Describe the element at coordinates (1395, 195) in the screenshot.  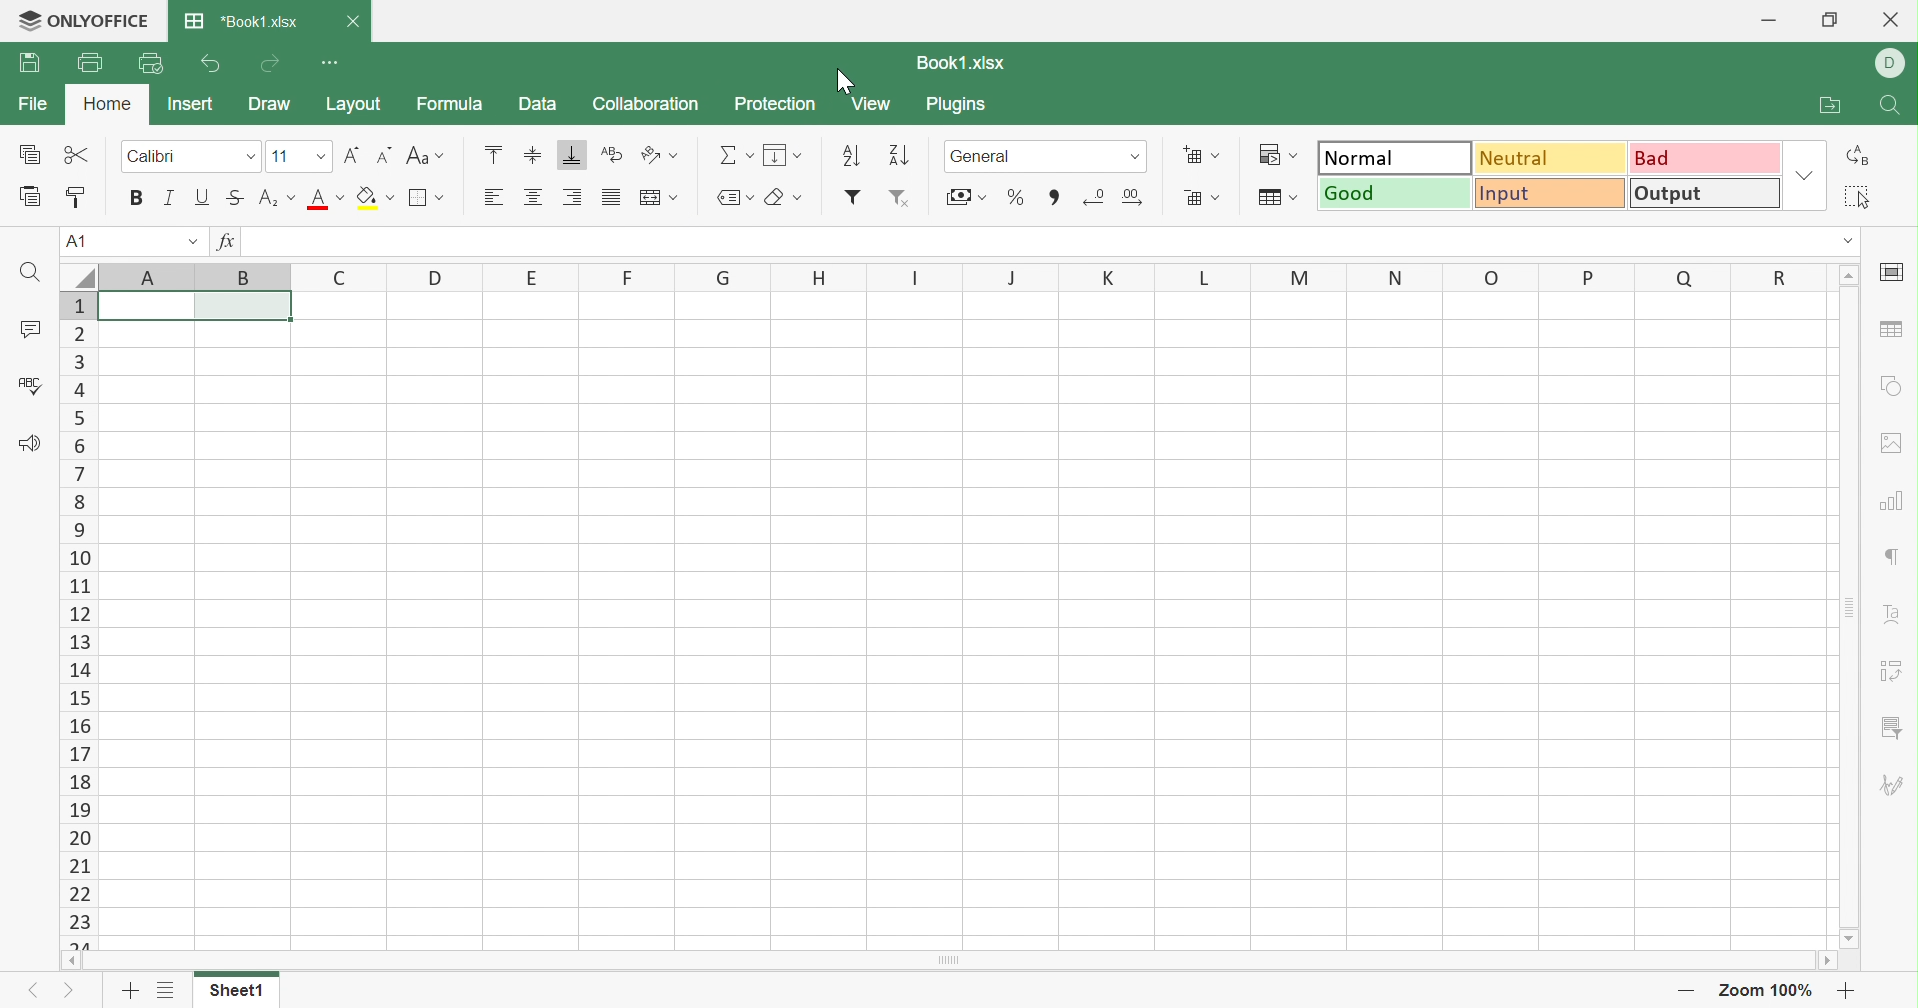
I see `Good` at that location.